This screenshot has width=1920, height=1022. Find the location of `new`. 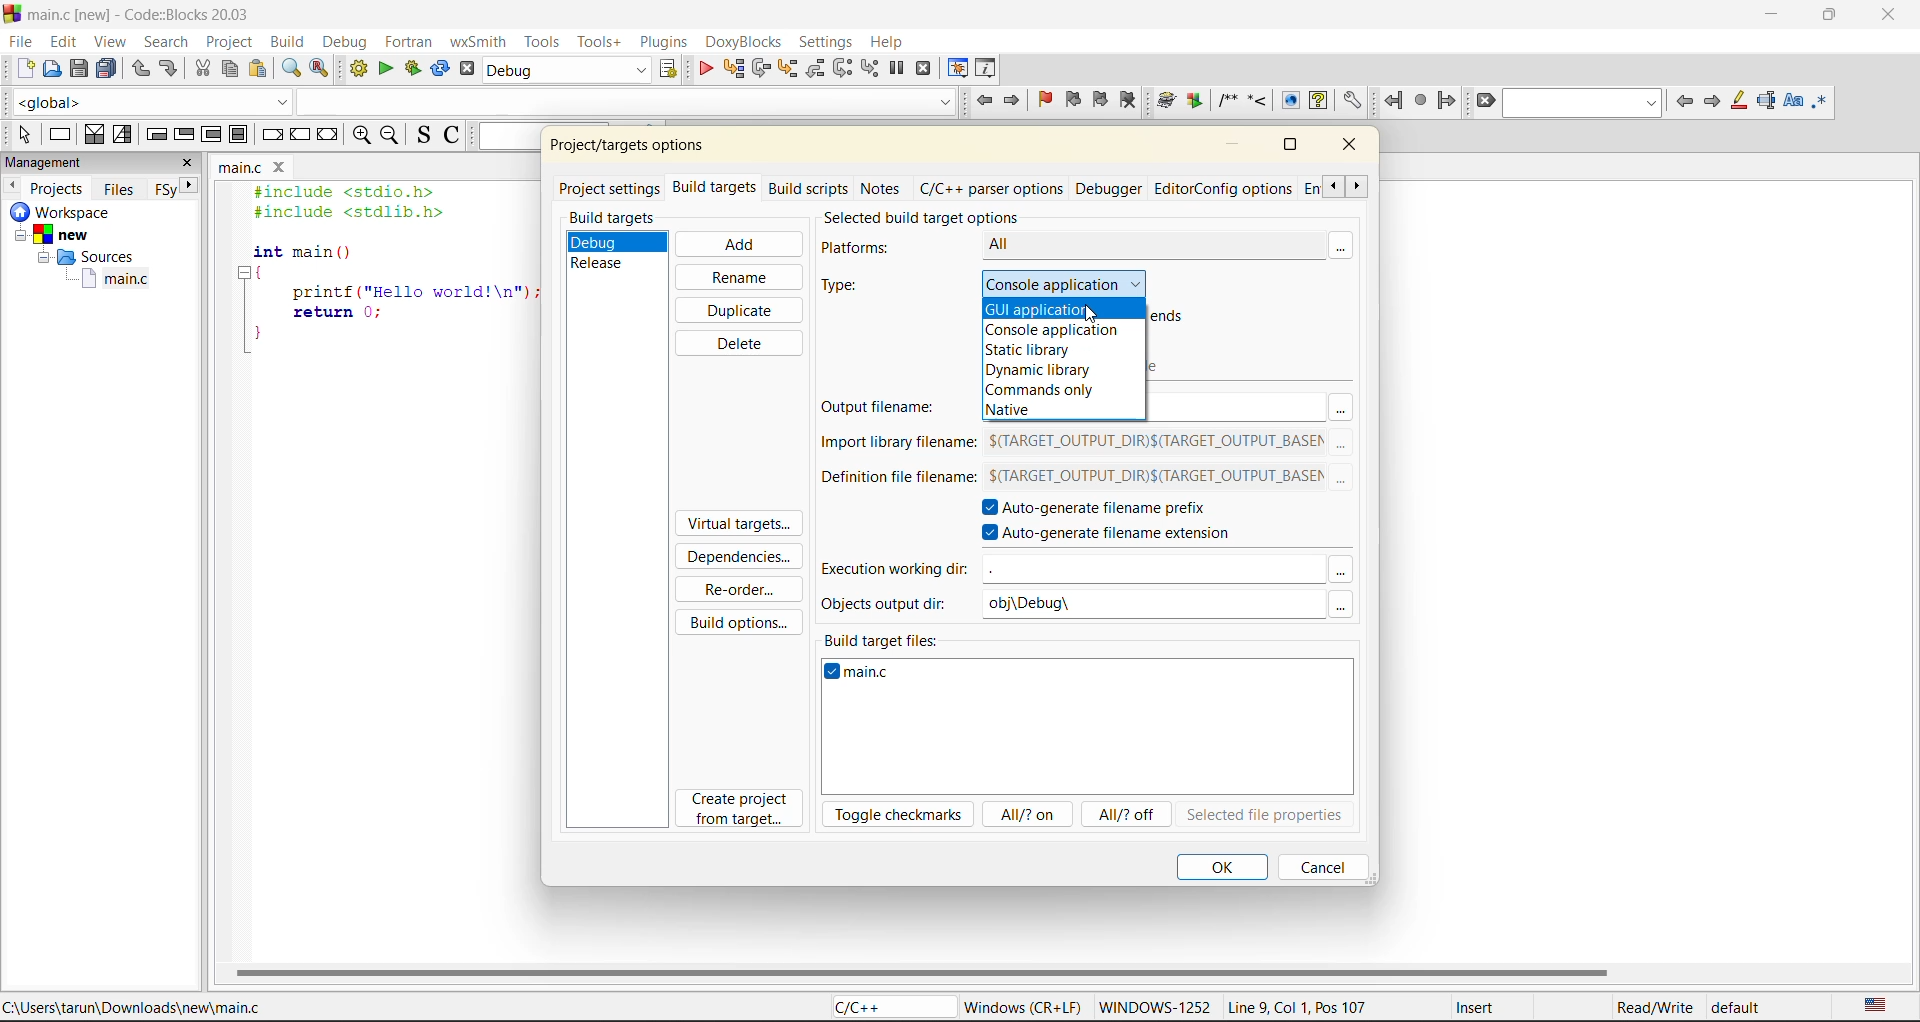

new is located at coordinates (24, 69).